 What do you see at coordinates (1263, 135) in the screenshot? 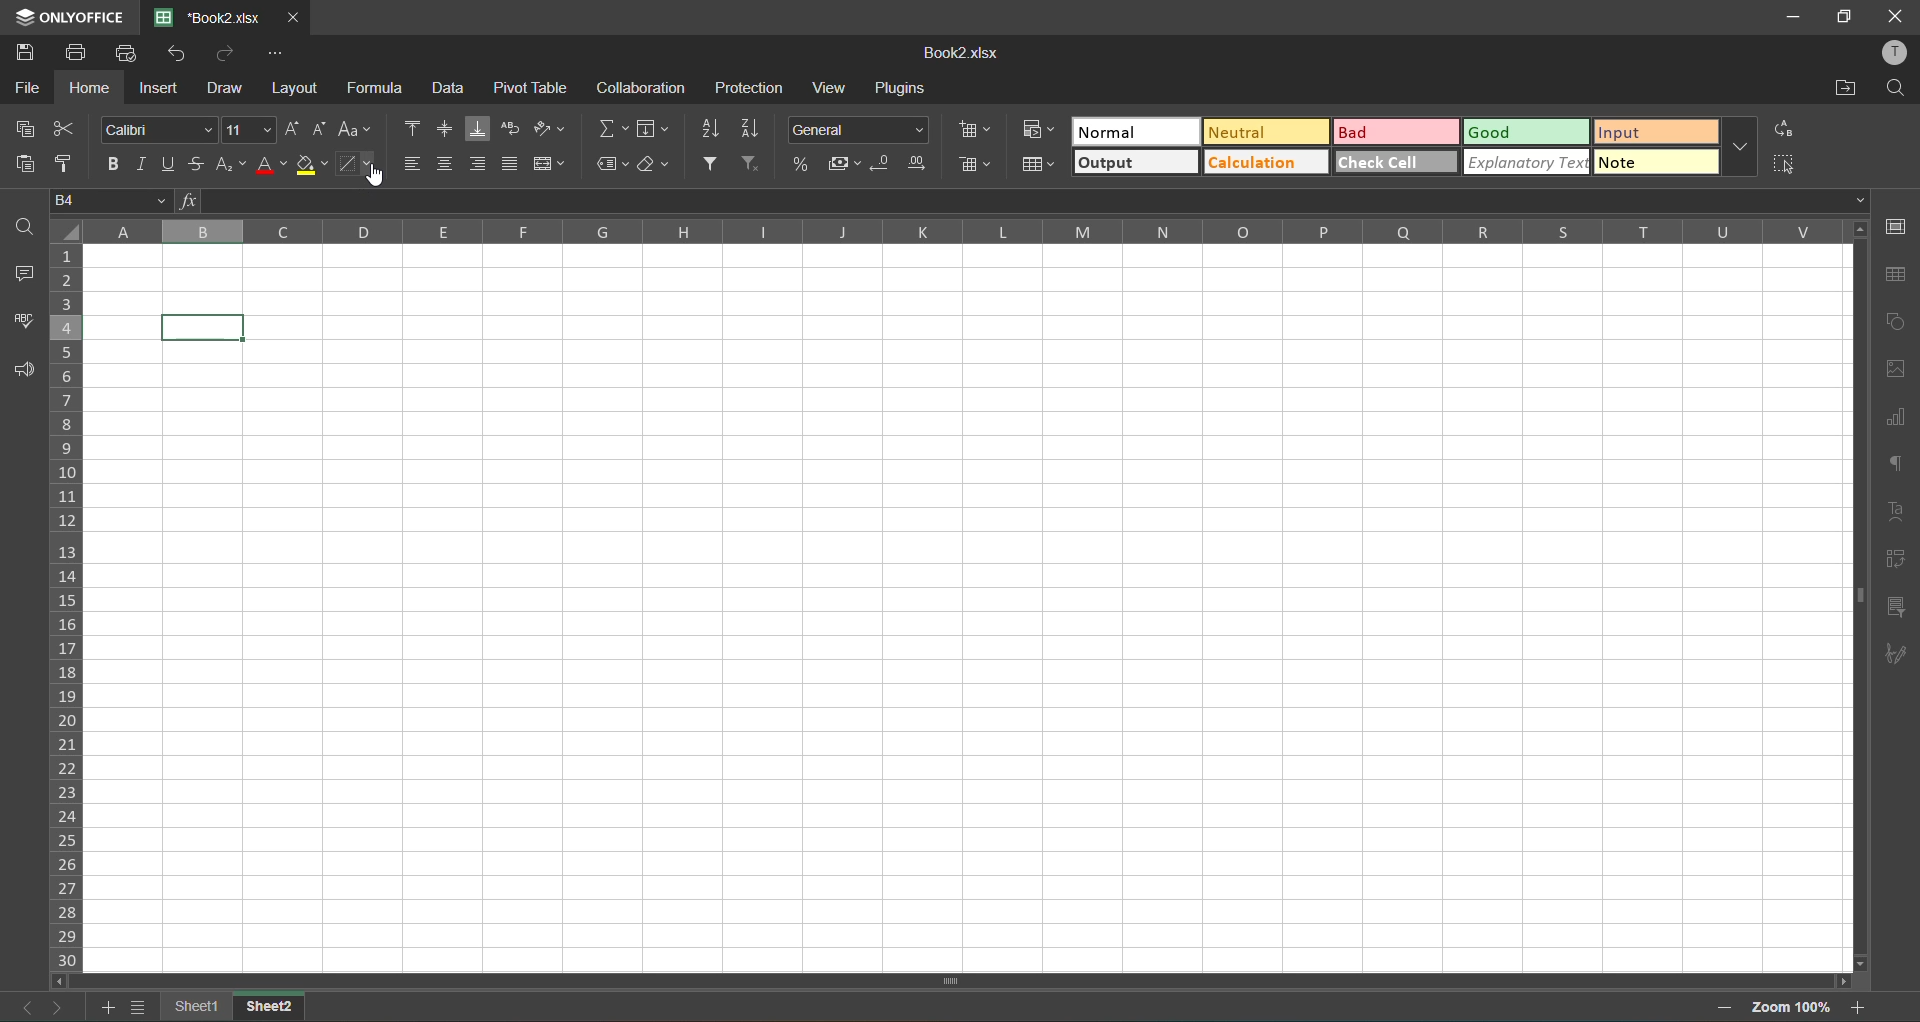
I see `neutral` at bounding box center [1263, 135].